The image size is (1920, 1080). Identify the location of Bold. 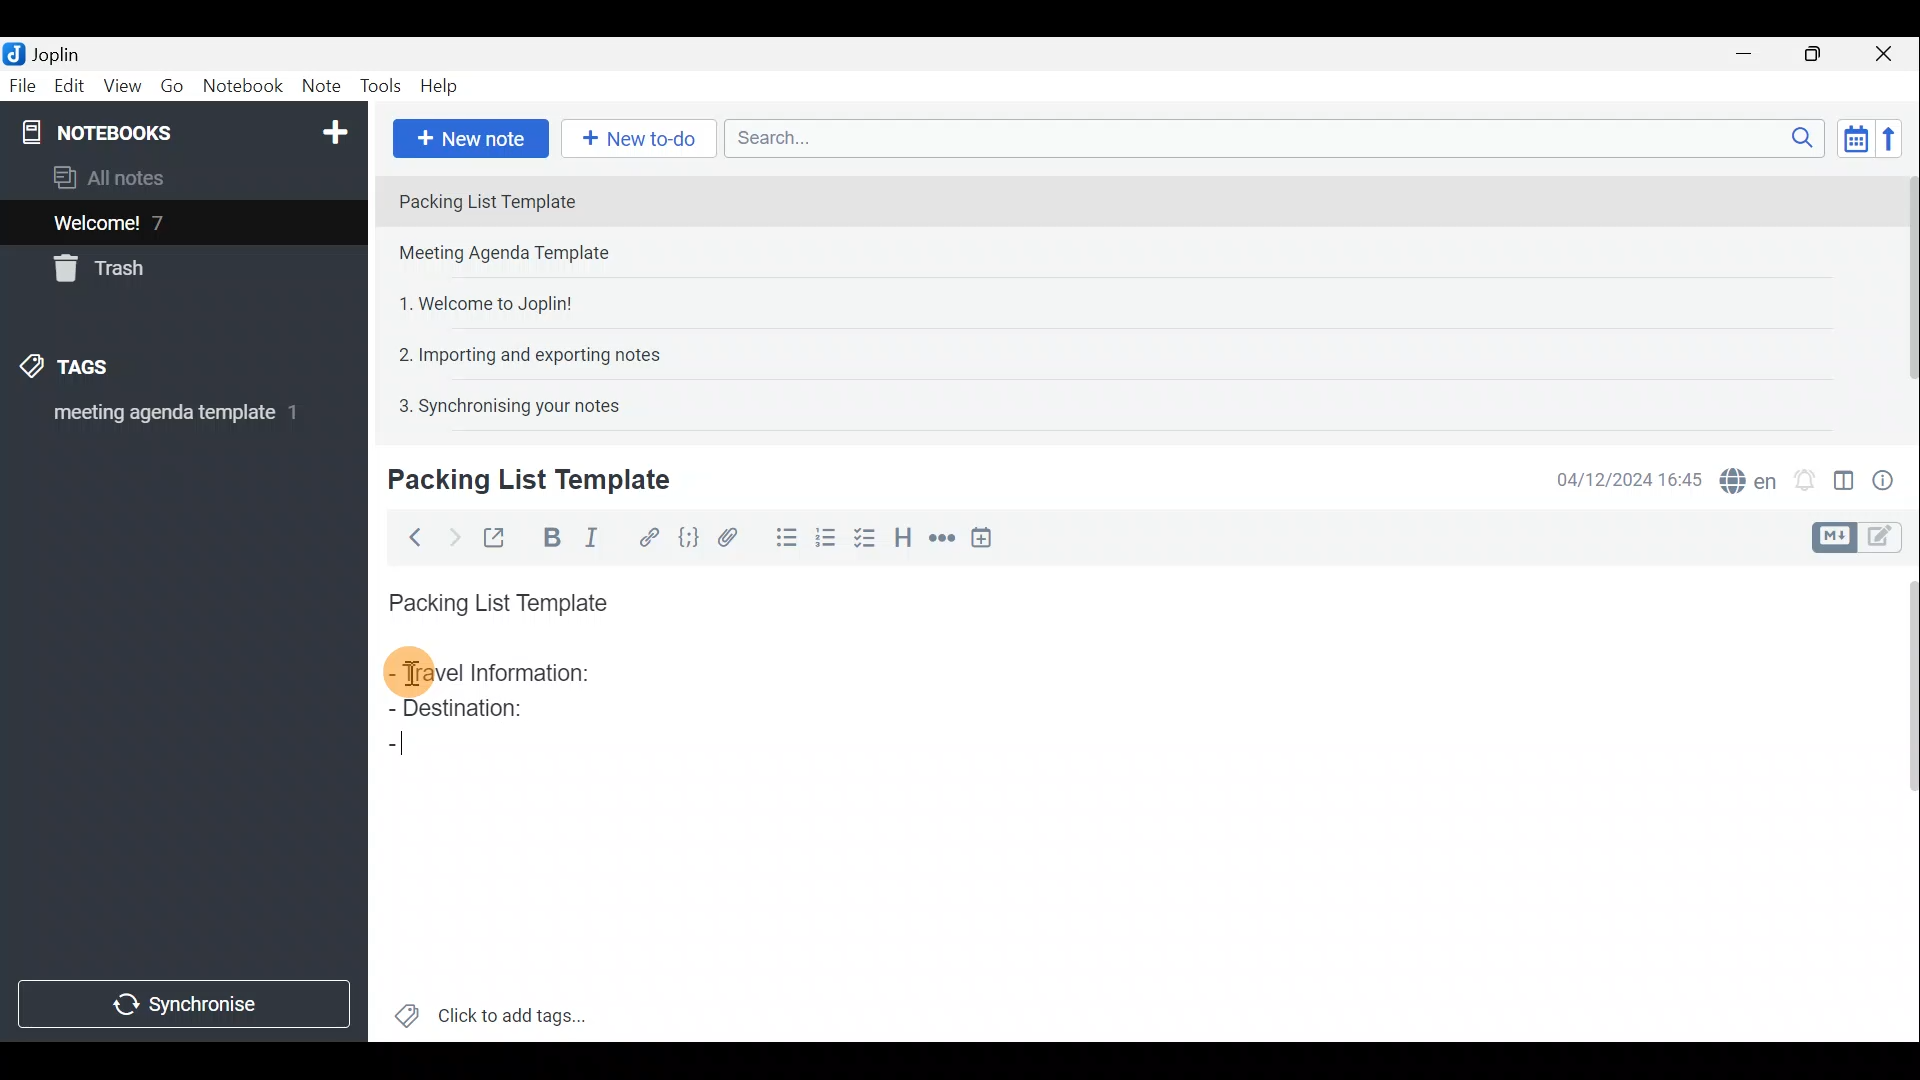
(549, 536).